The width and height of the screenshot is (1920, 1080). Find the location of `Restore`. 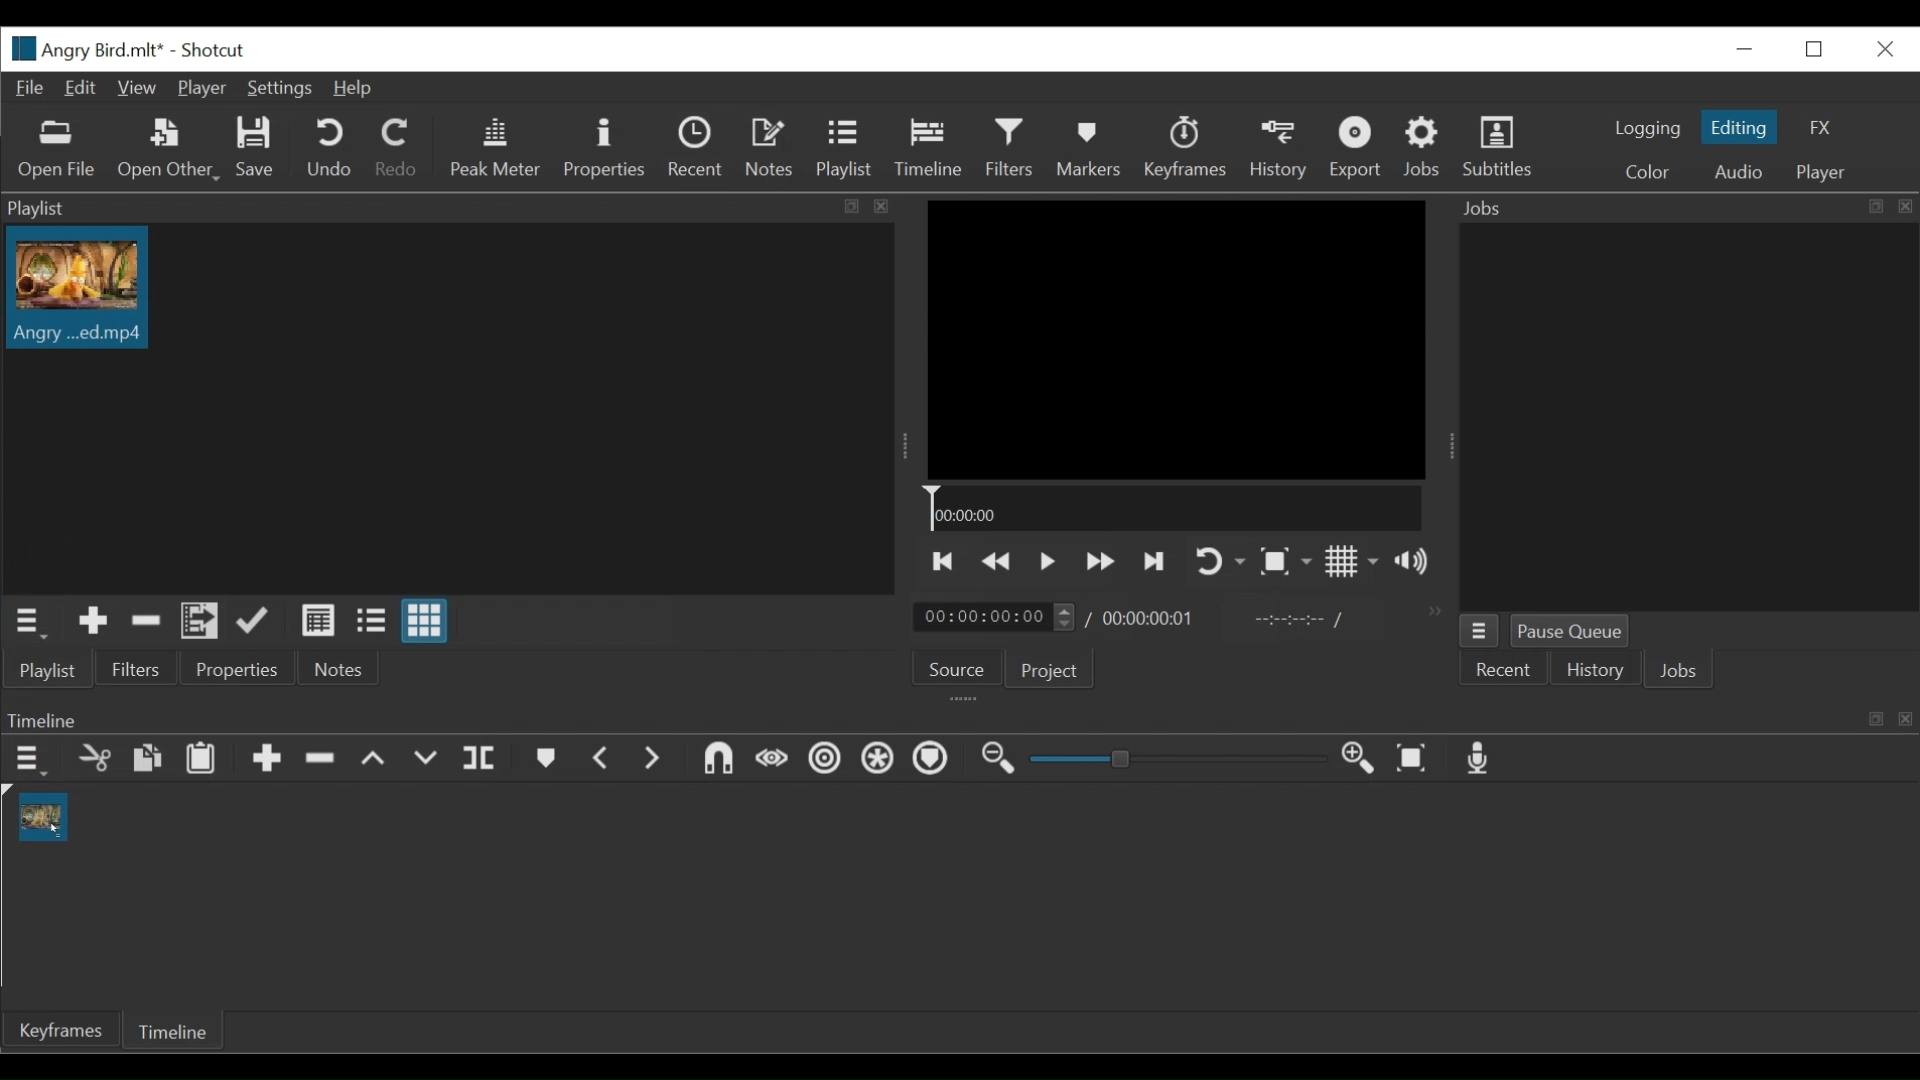

Restore is located at coordinates (1816, 51).